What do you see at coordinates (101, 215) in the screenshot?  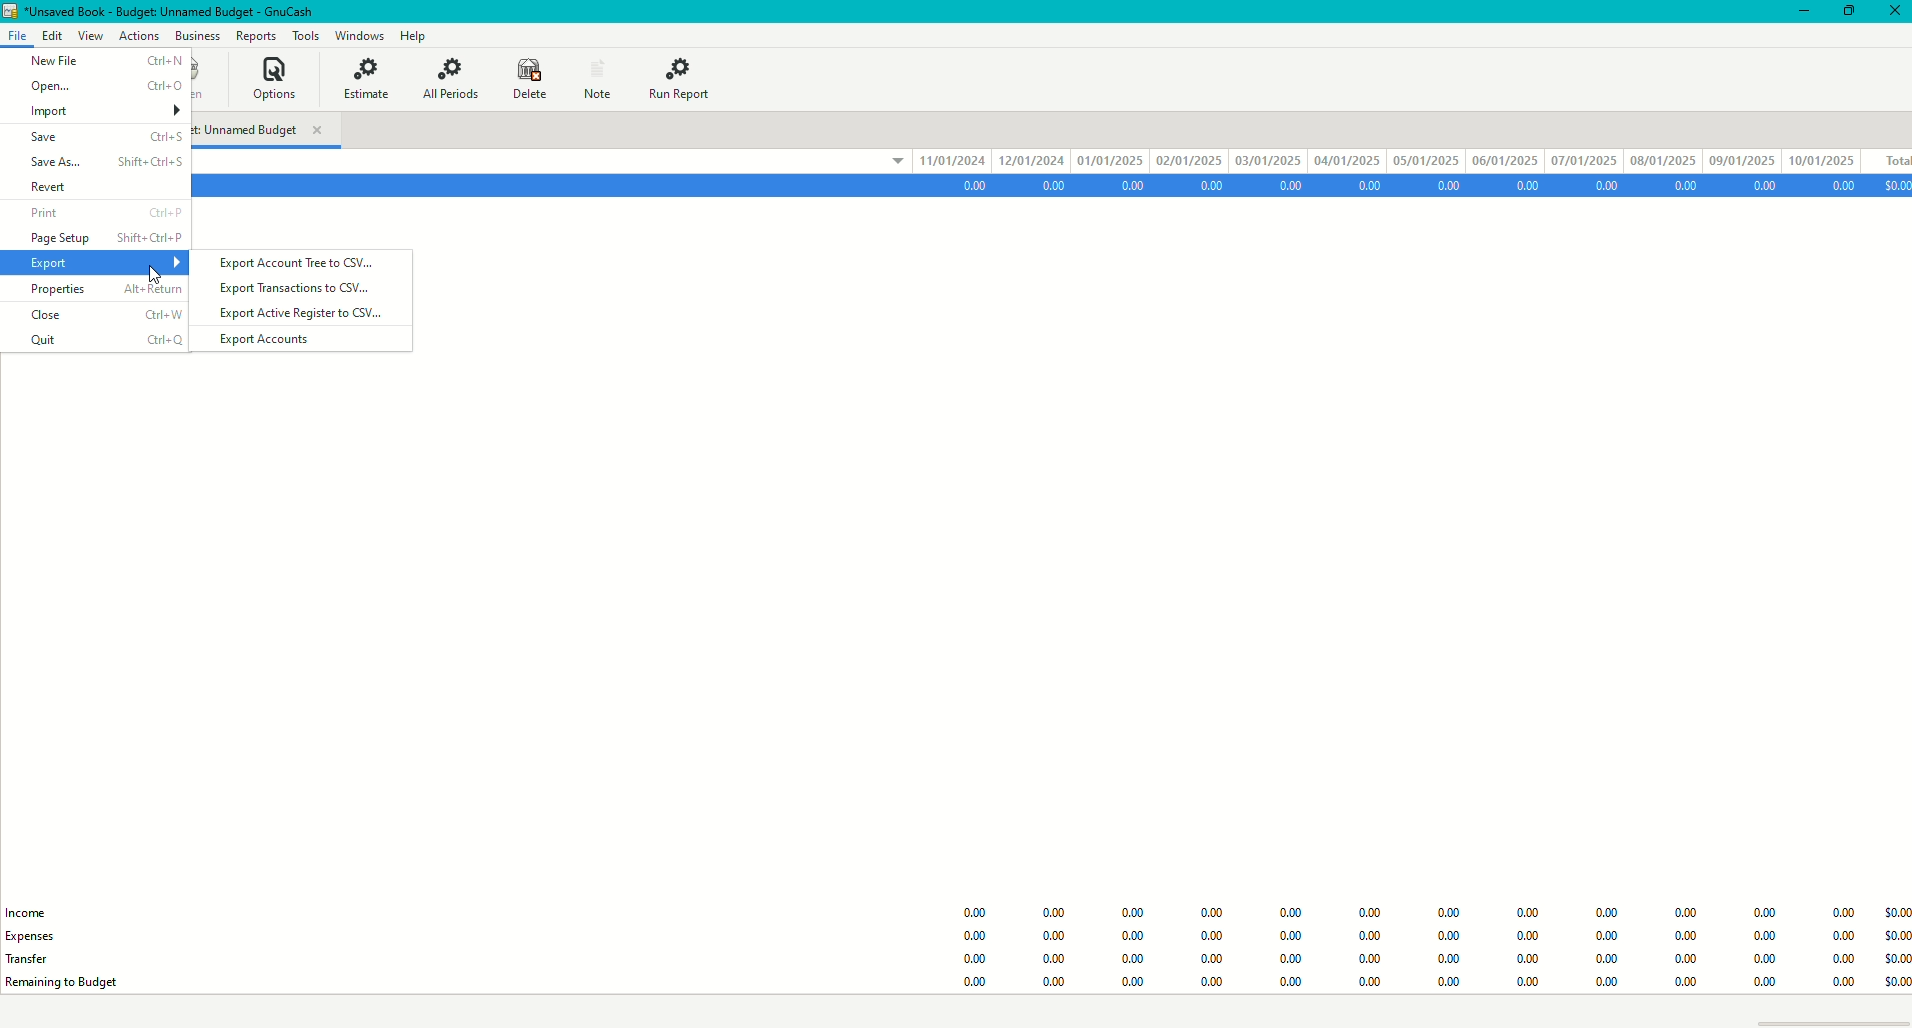 I see `Print` at bounding box center [101, 215].